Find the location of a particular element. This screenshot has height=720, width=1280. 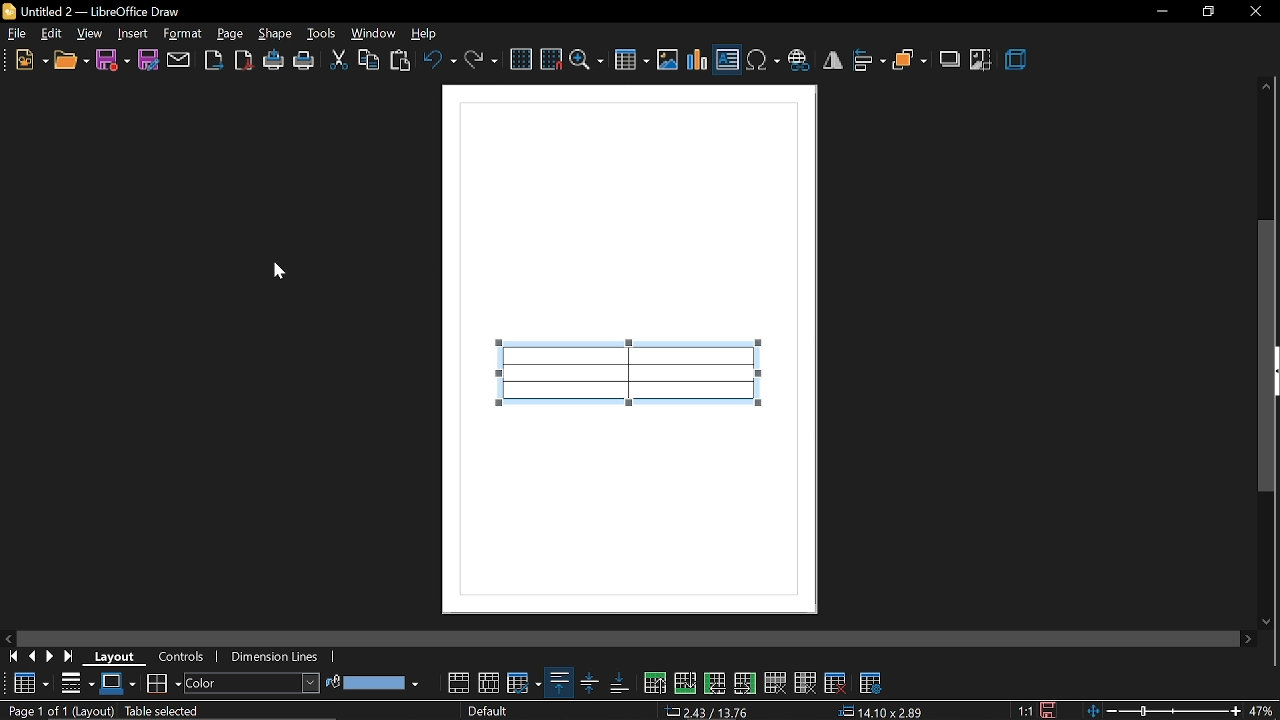

edit is located at coordinates (52, 35).